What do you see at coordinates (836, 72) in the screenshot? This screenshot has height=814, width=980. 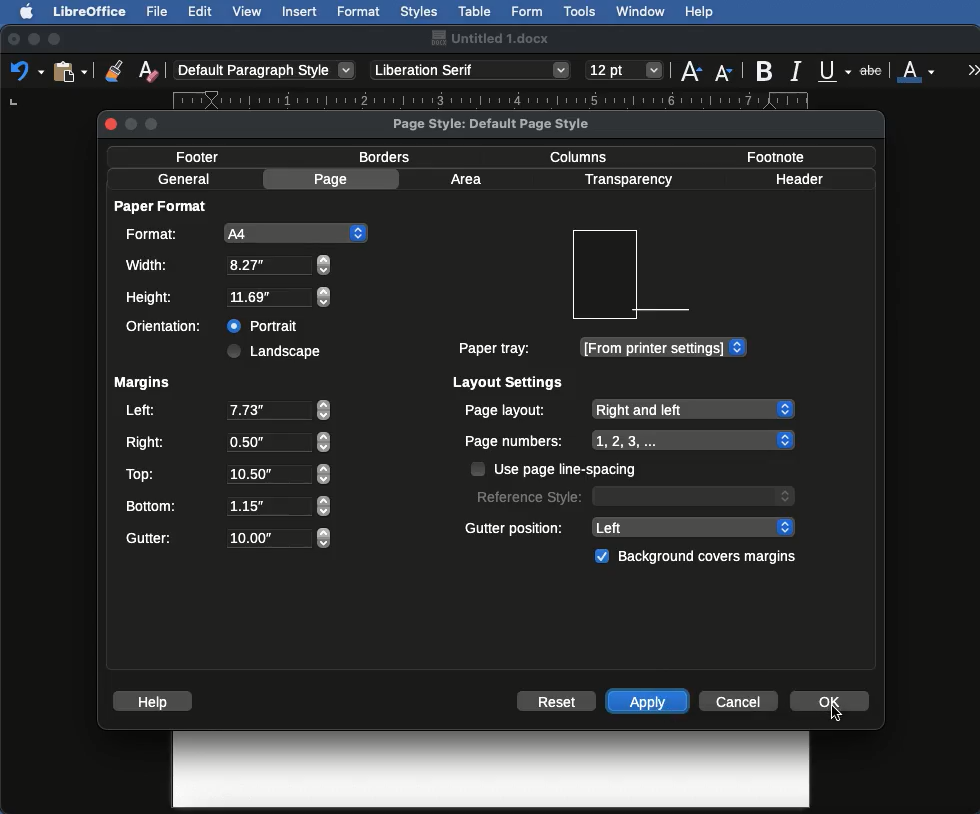 I see `Underline` at bounding box center [836, 72].